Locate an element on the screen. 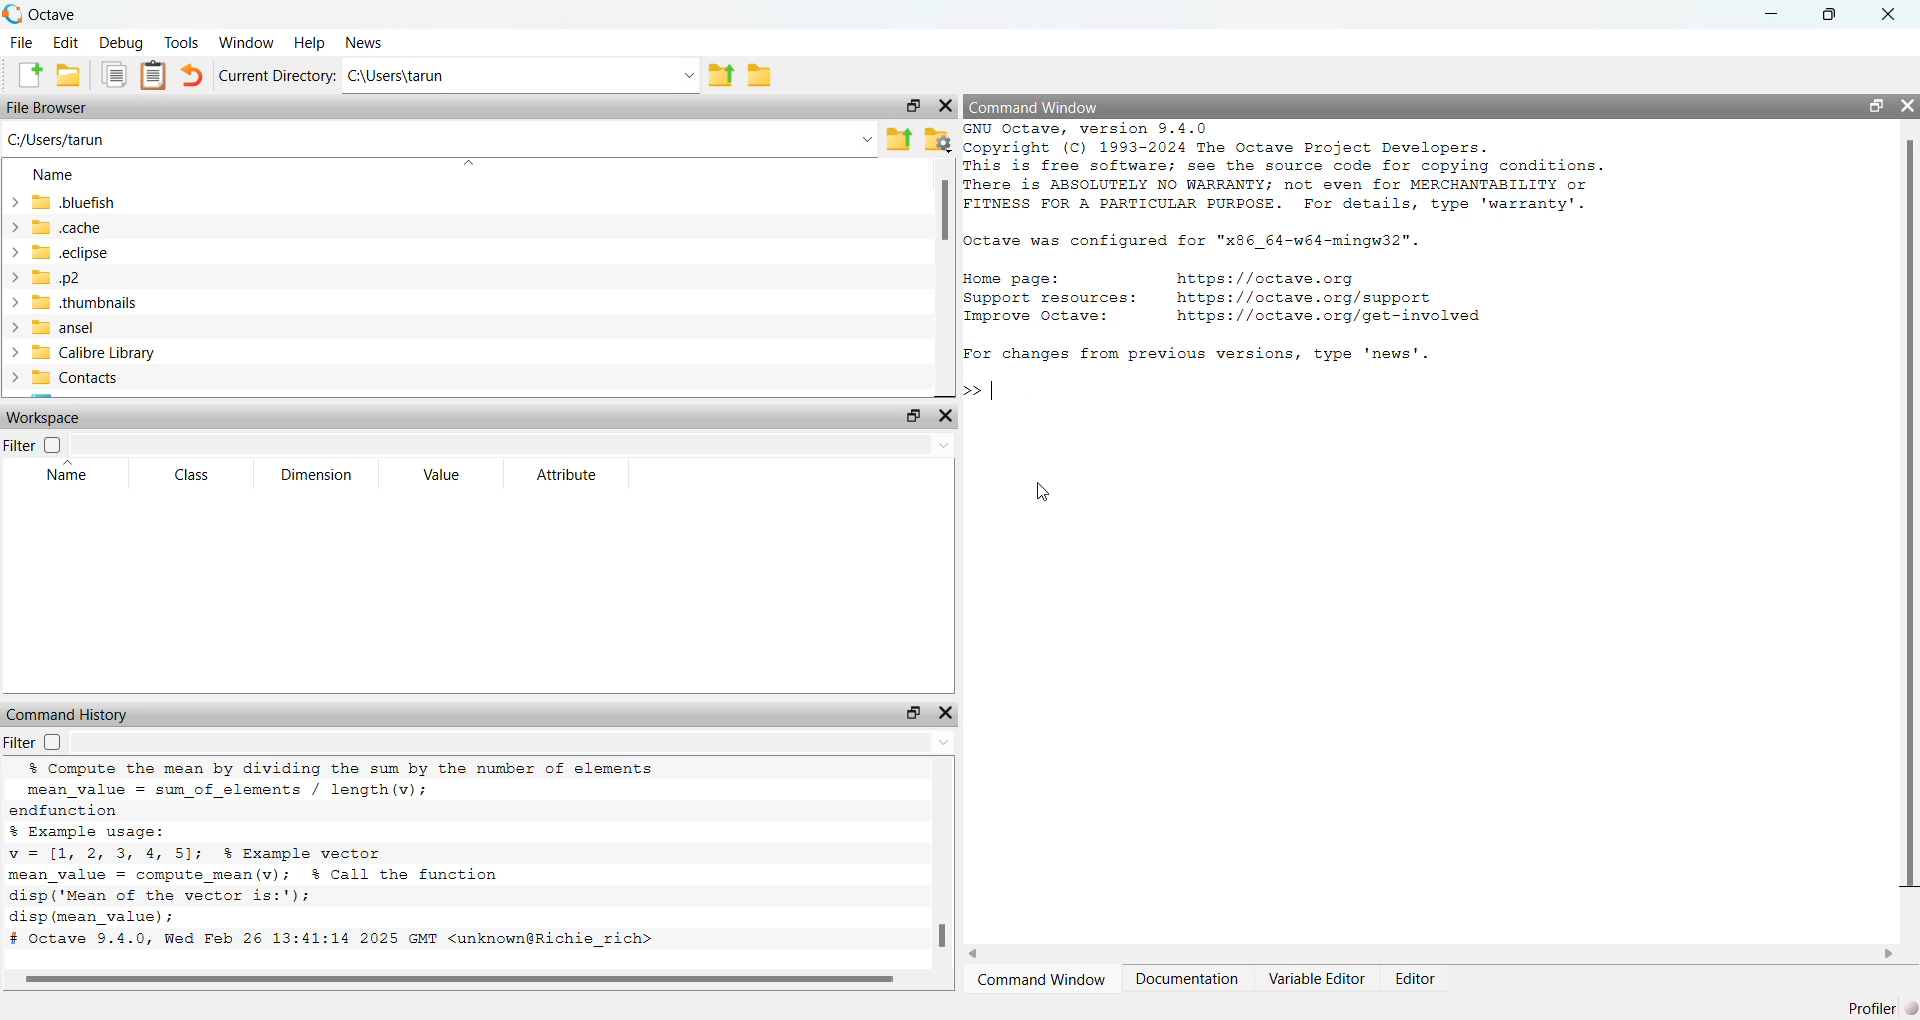 This screenshot has width=1920, height=1020. For changes from previous versions, type 'news'. is located at coordinates (1196, 355).